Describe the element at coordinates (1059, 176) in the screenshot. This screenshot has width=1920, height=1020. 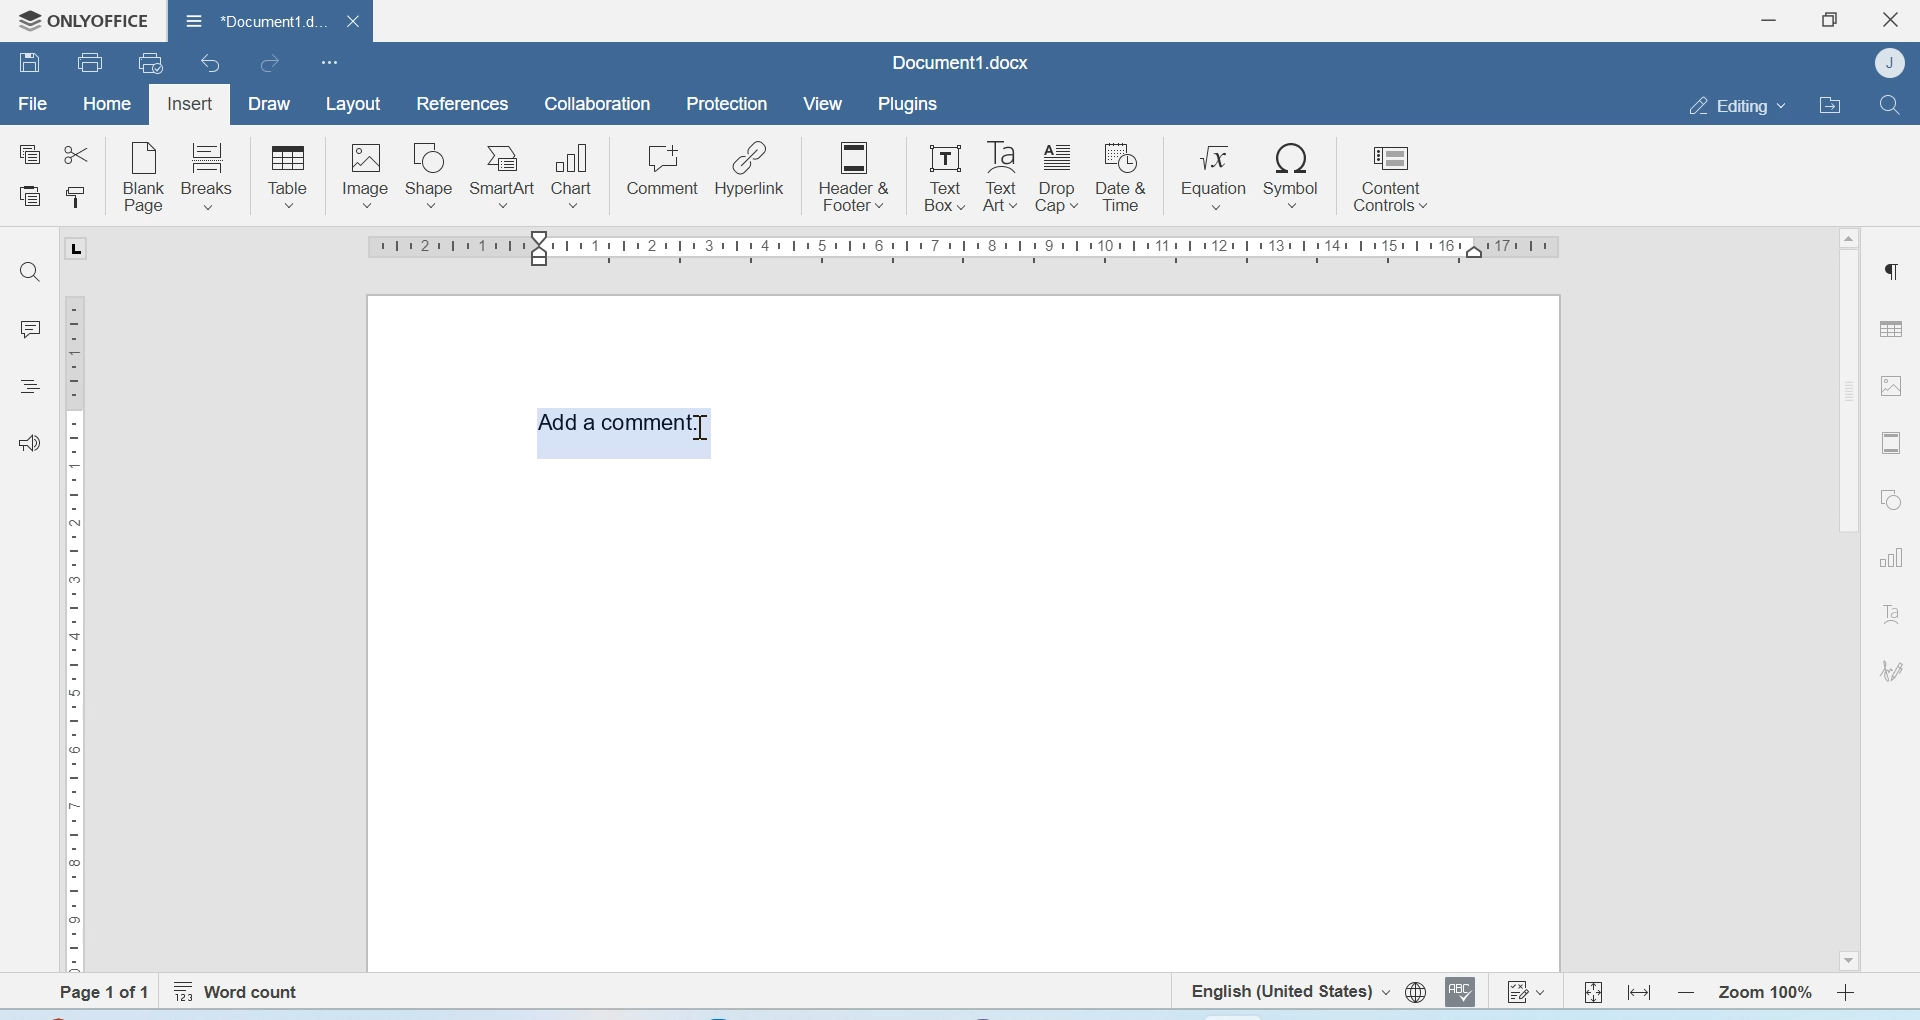
I see `Drop cafe` at that location.